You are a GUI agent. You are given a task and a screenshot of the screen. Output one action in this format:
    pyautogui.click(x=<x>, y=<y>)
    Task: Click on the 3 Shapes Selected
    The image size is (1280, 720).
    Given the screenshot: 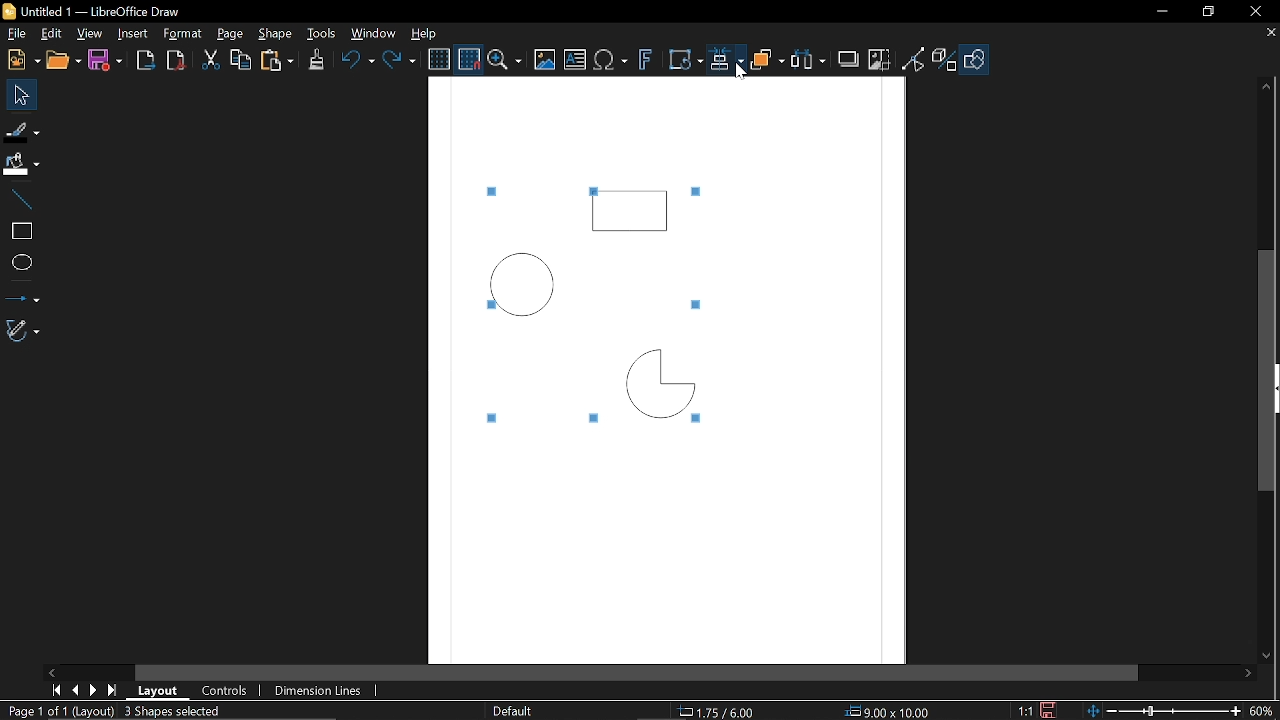 What is the action you would take?
    pyautogui.click(x=199, y=711)
    